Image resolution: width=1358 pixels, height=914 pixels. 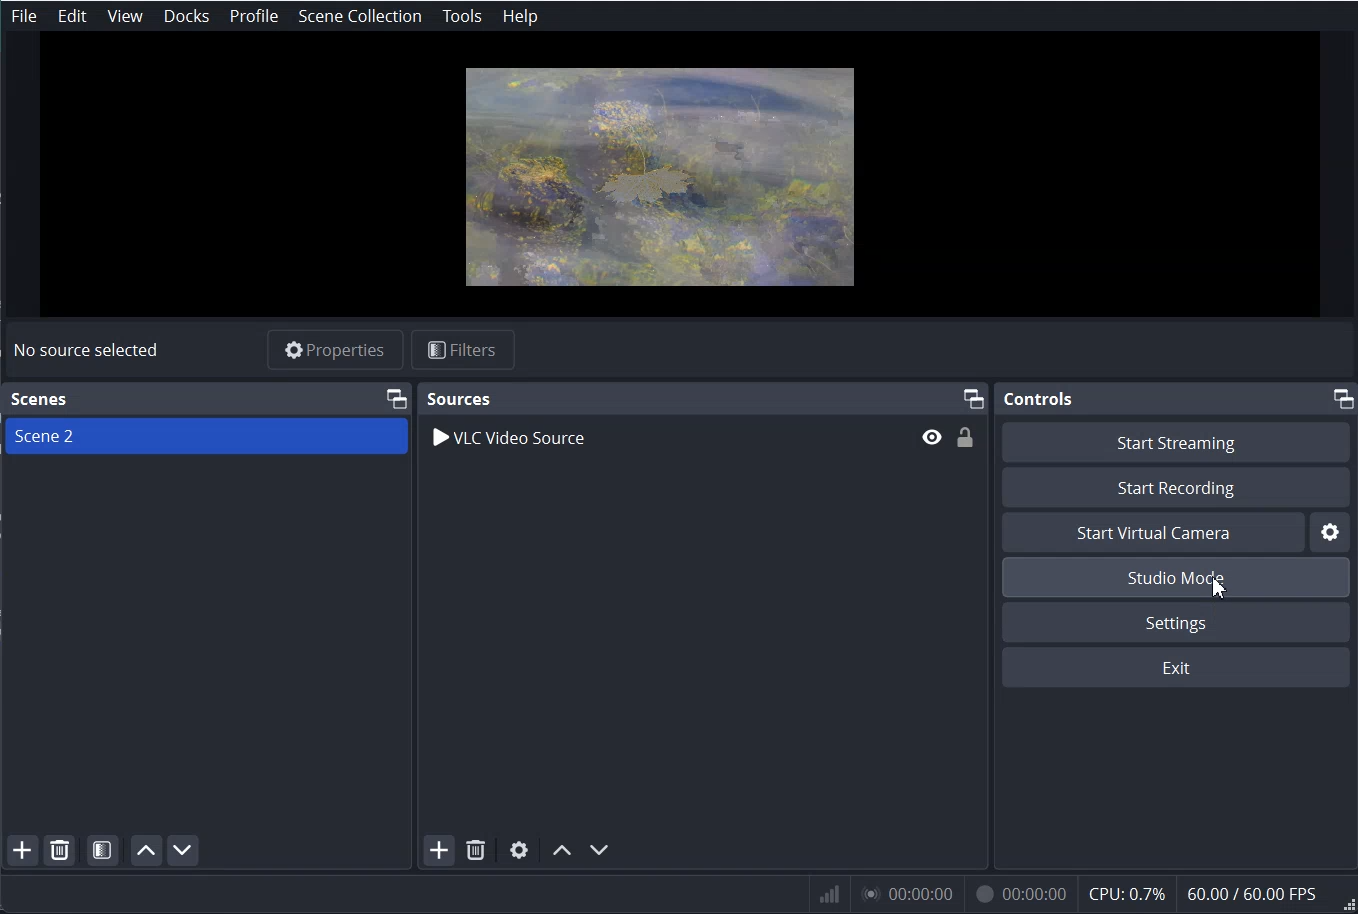 I want to click on File preview window, so click(x=661, y=178).